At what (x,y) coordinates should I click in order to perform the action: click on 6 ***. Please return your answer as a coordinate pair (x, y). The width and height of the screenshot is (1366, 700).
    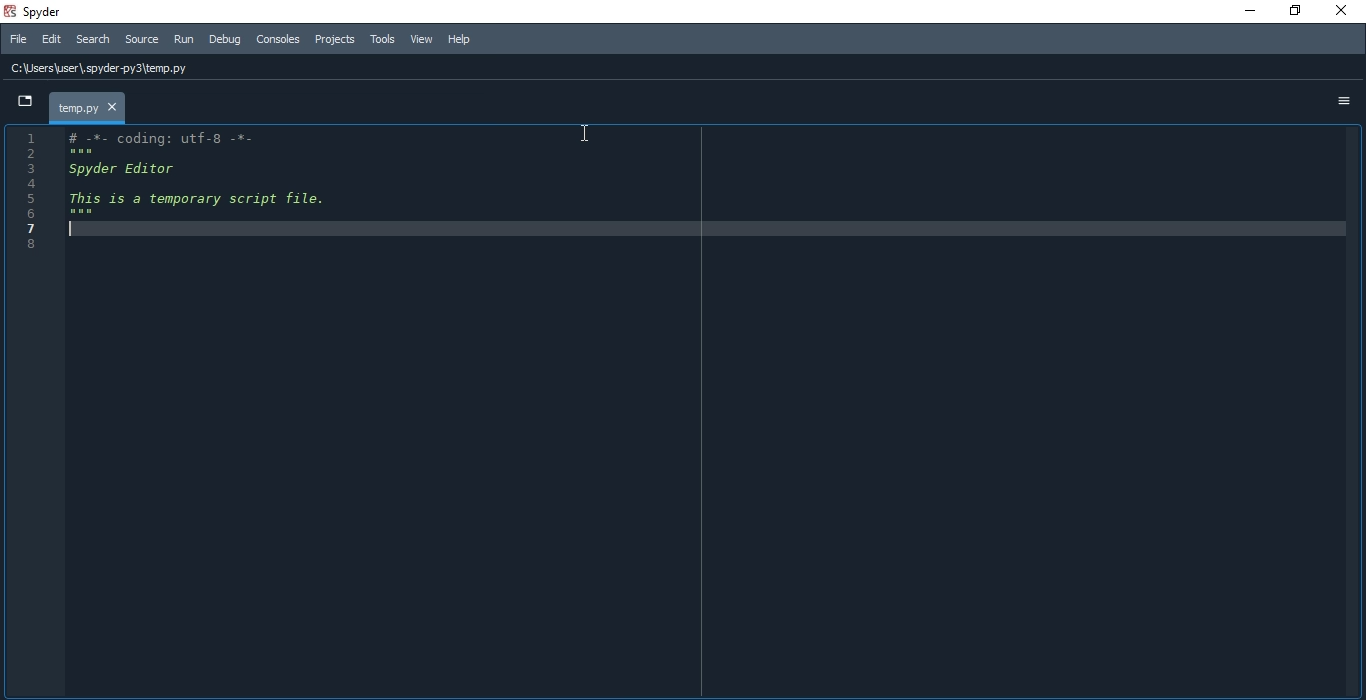
    Looking at the image, I should click on (50, 212).